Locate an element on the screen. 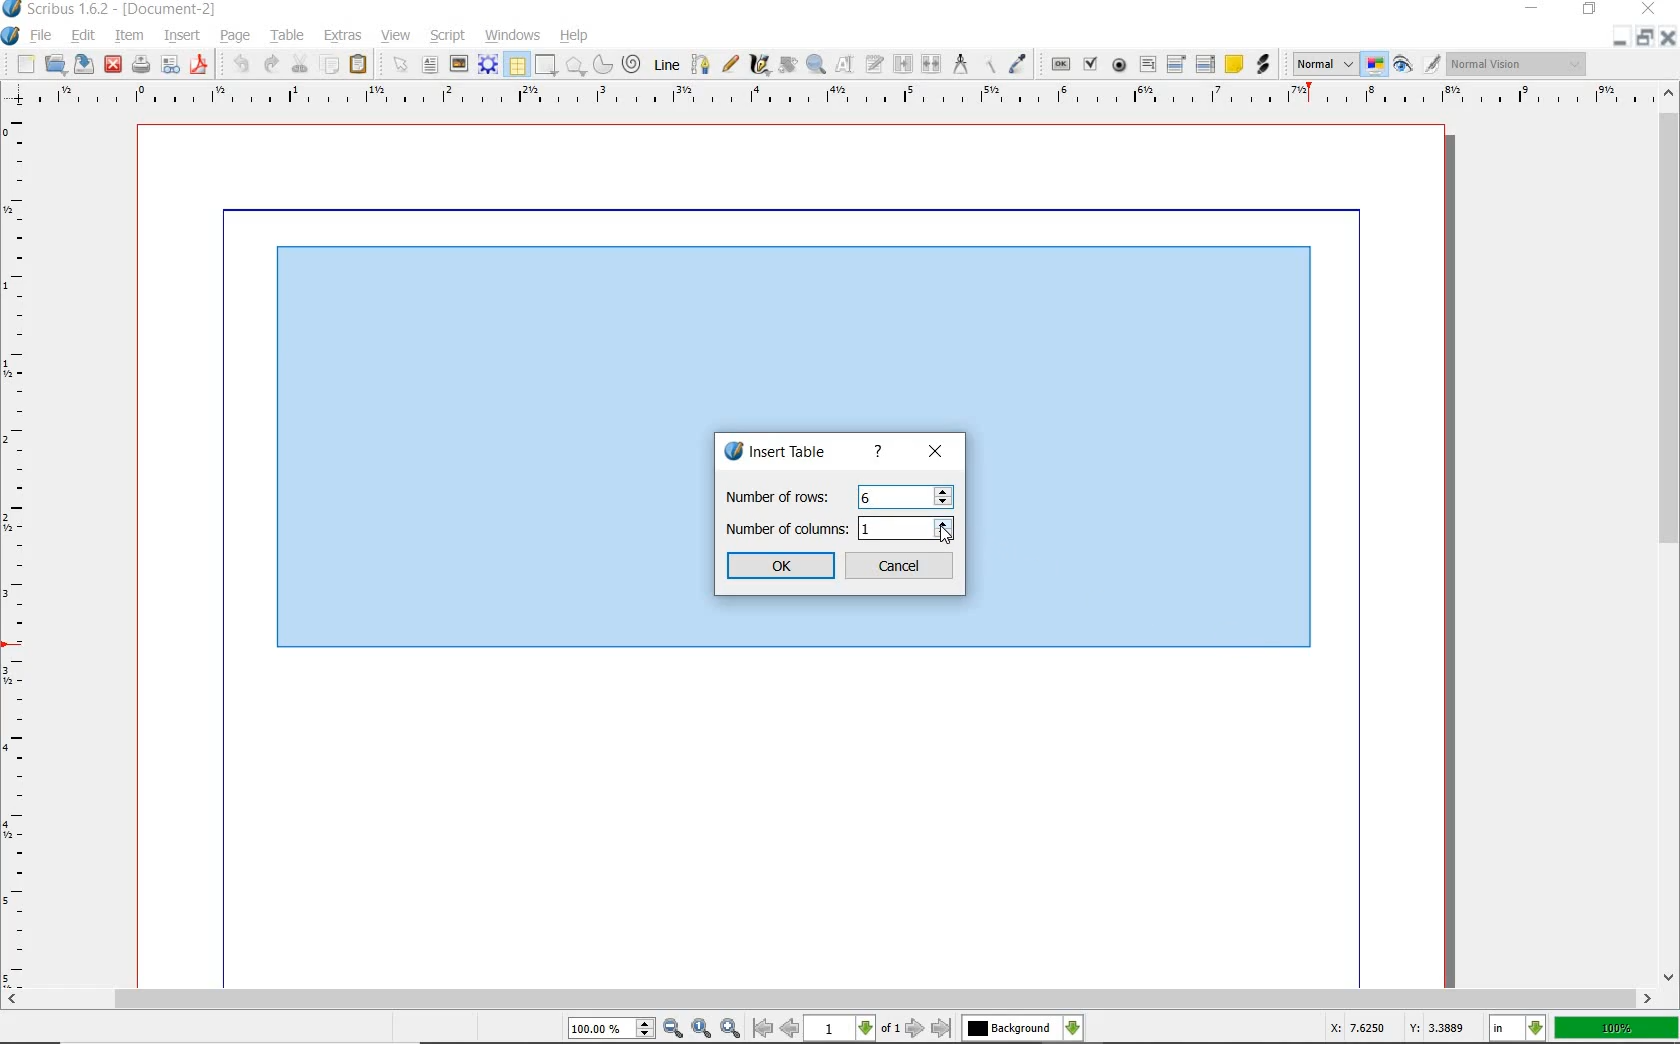  safe as pdf is located at coordinates (199, 65).